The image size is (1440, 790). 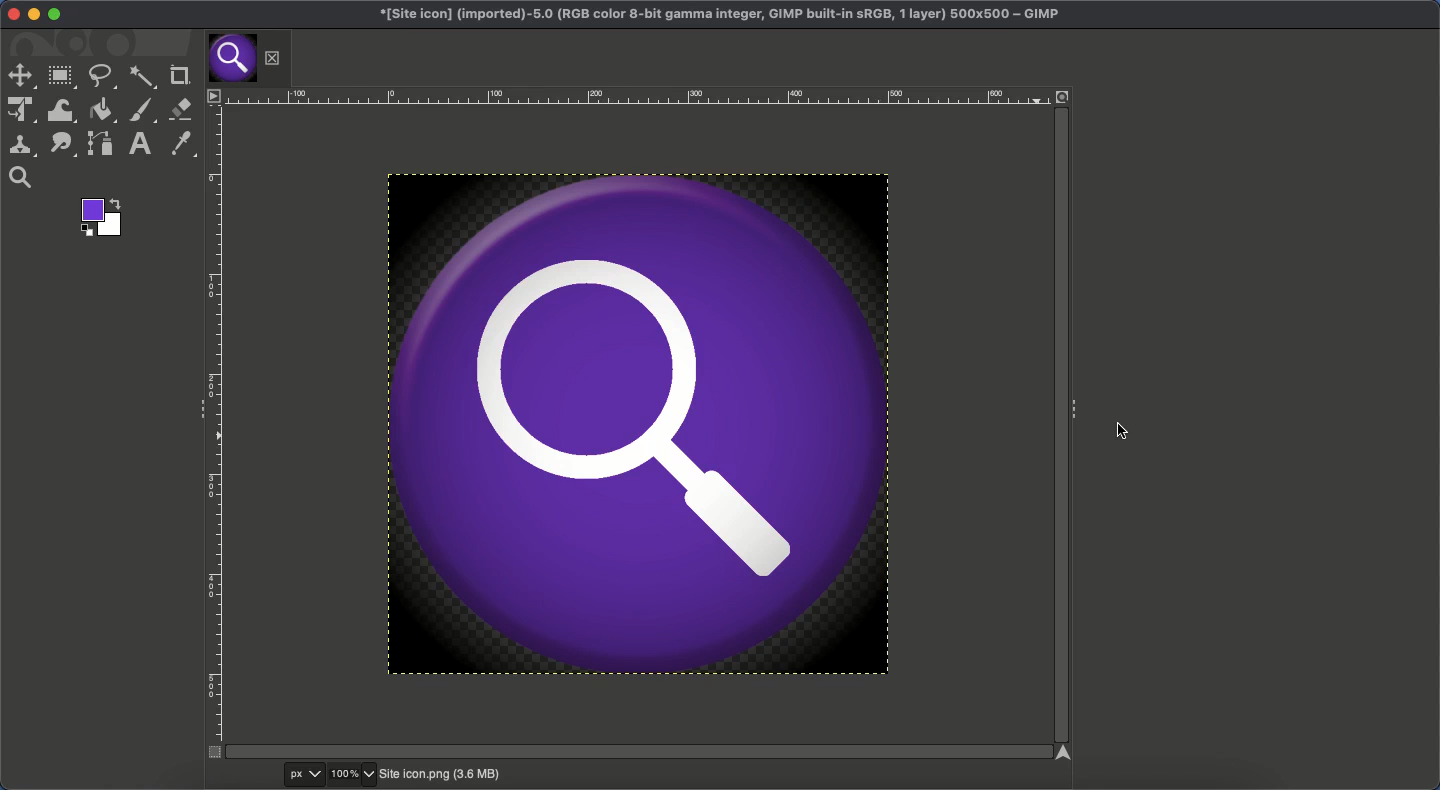 What do you see at coordinates (215, 432) in the screenshot?
I see `Ruler` at bounding box center [215, 432].